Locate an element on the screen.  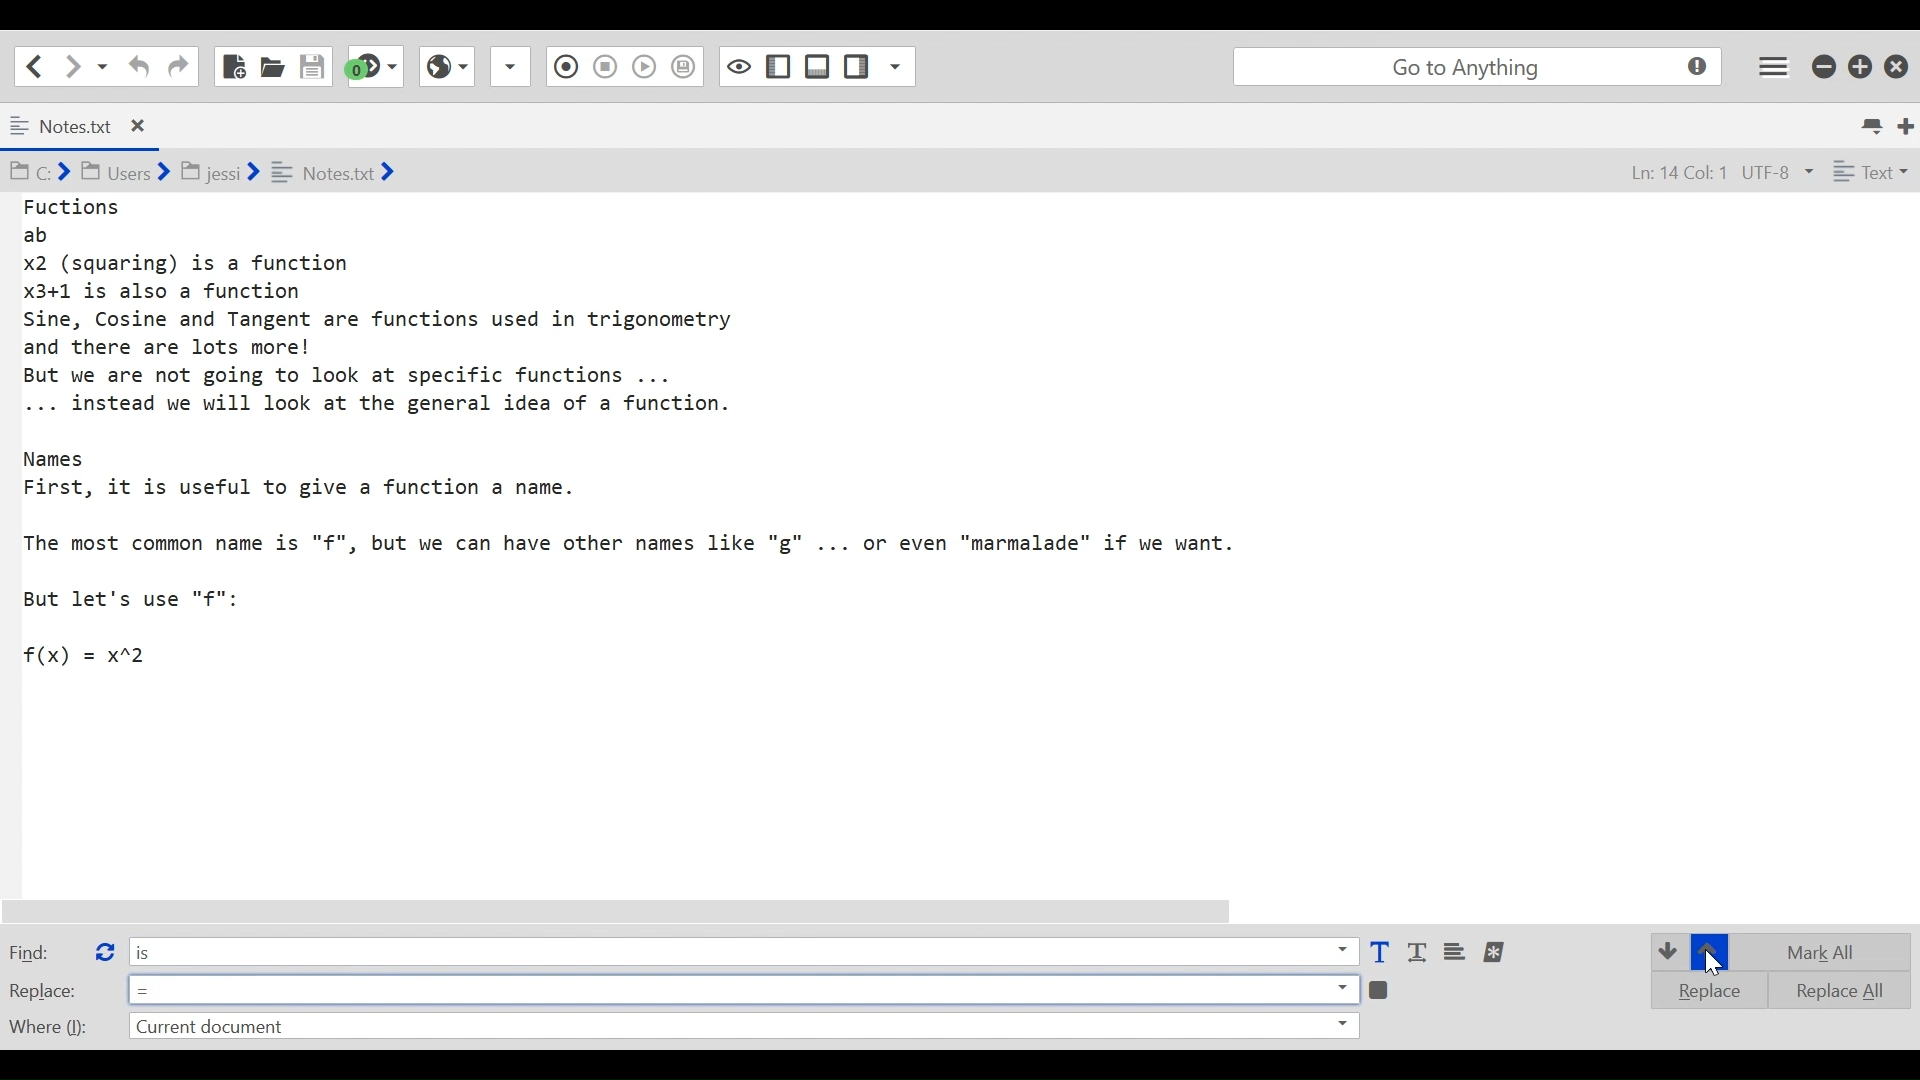
Where is located at coordinates (46, 1024).